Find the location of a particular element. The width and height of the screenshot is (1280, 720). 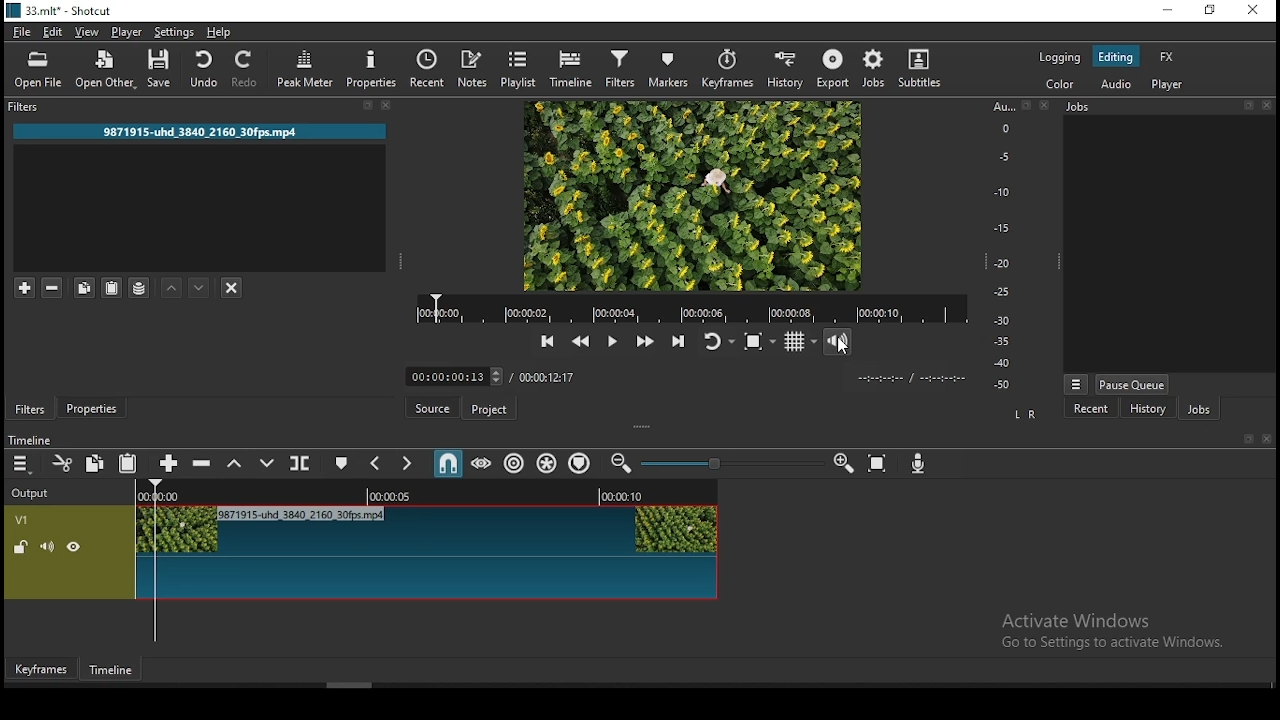

preview is located at coordinates (688, 195).